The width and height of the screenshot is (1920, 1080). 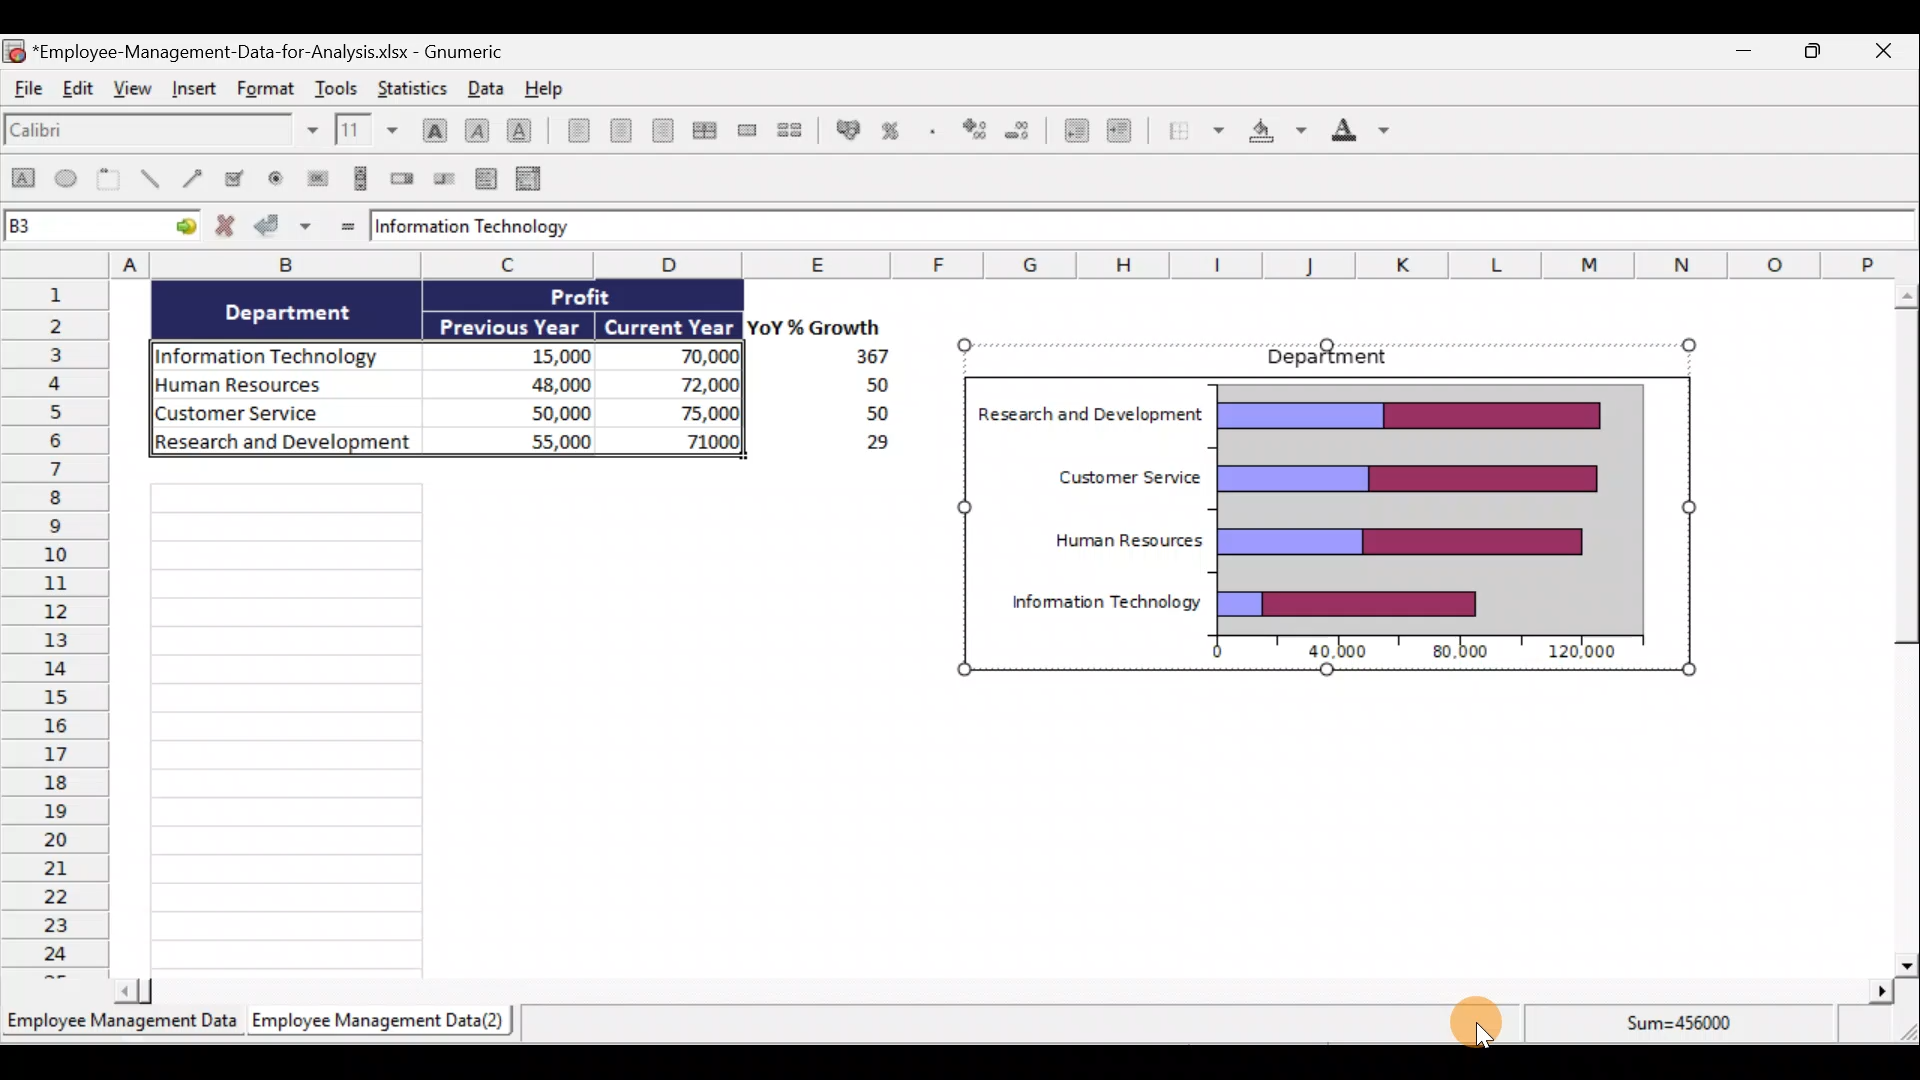 I want to click on Merge a range of cells, so click(x=747, y=130).